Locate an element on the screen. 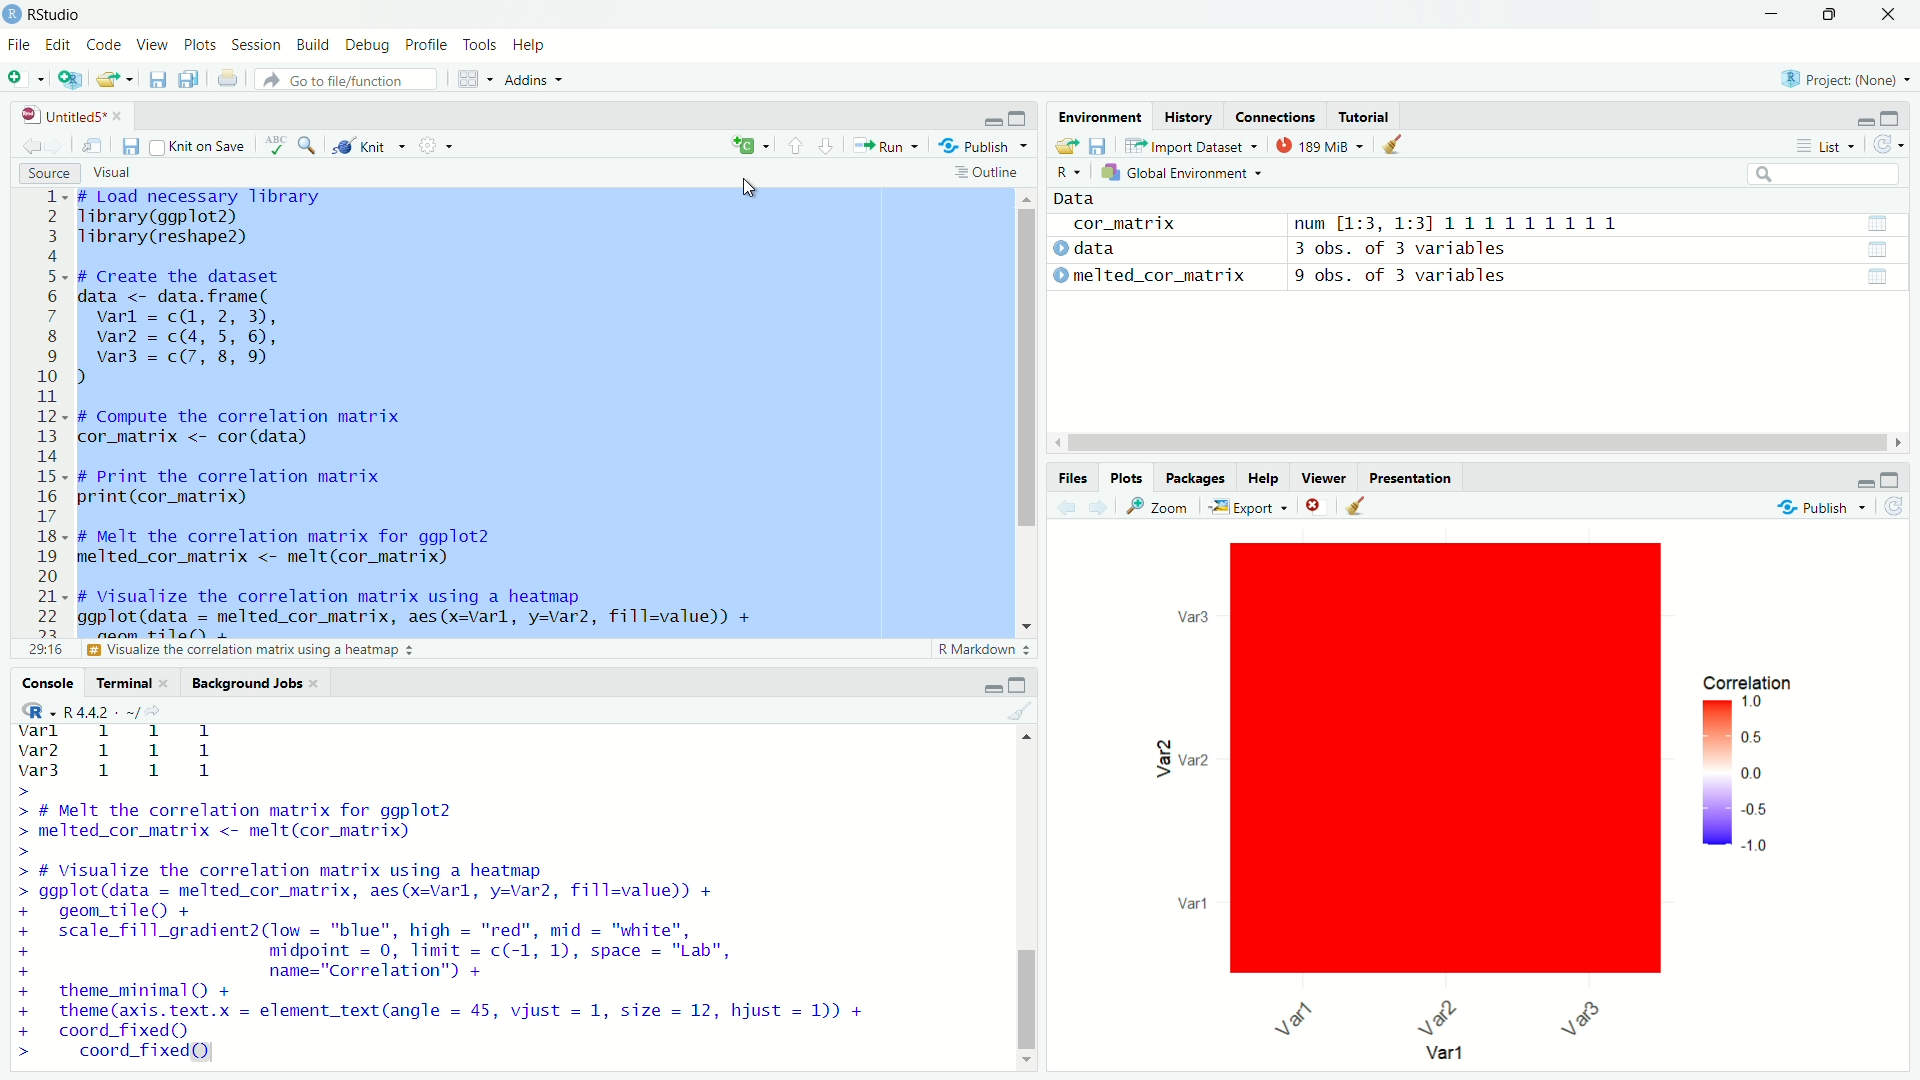  3obs of 3 variables is located at coordinates (1600, 250).